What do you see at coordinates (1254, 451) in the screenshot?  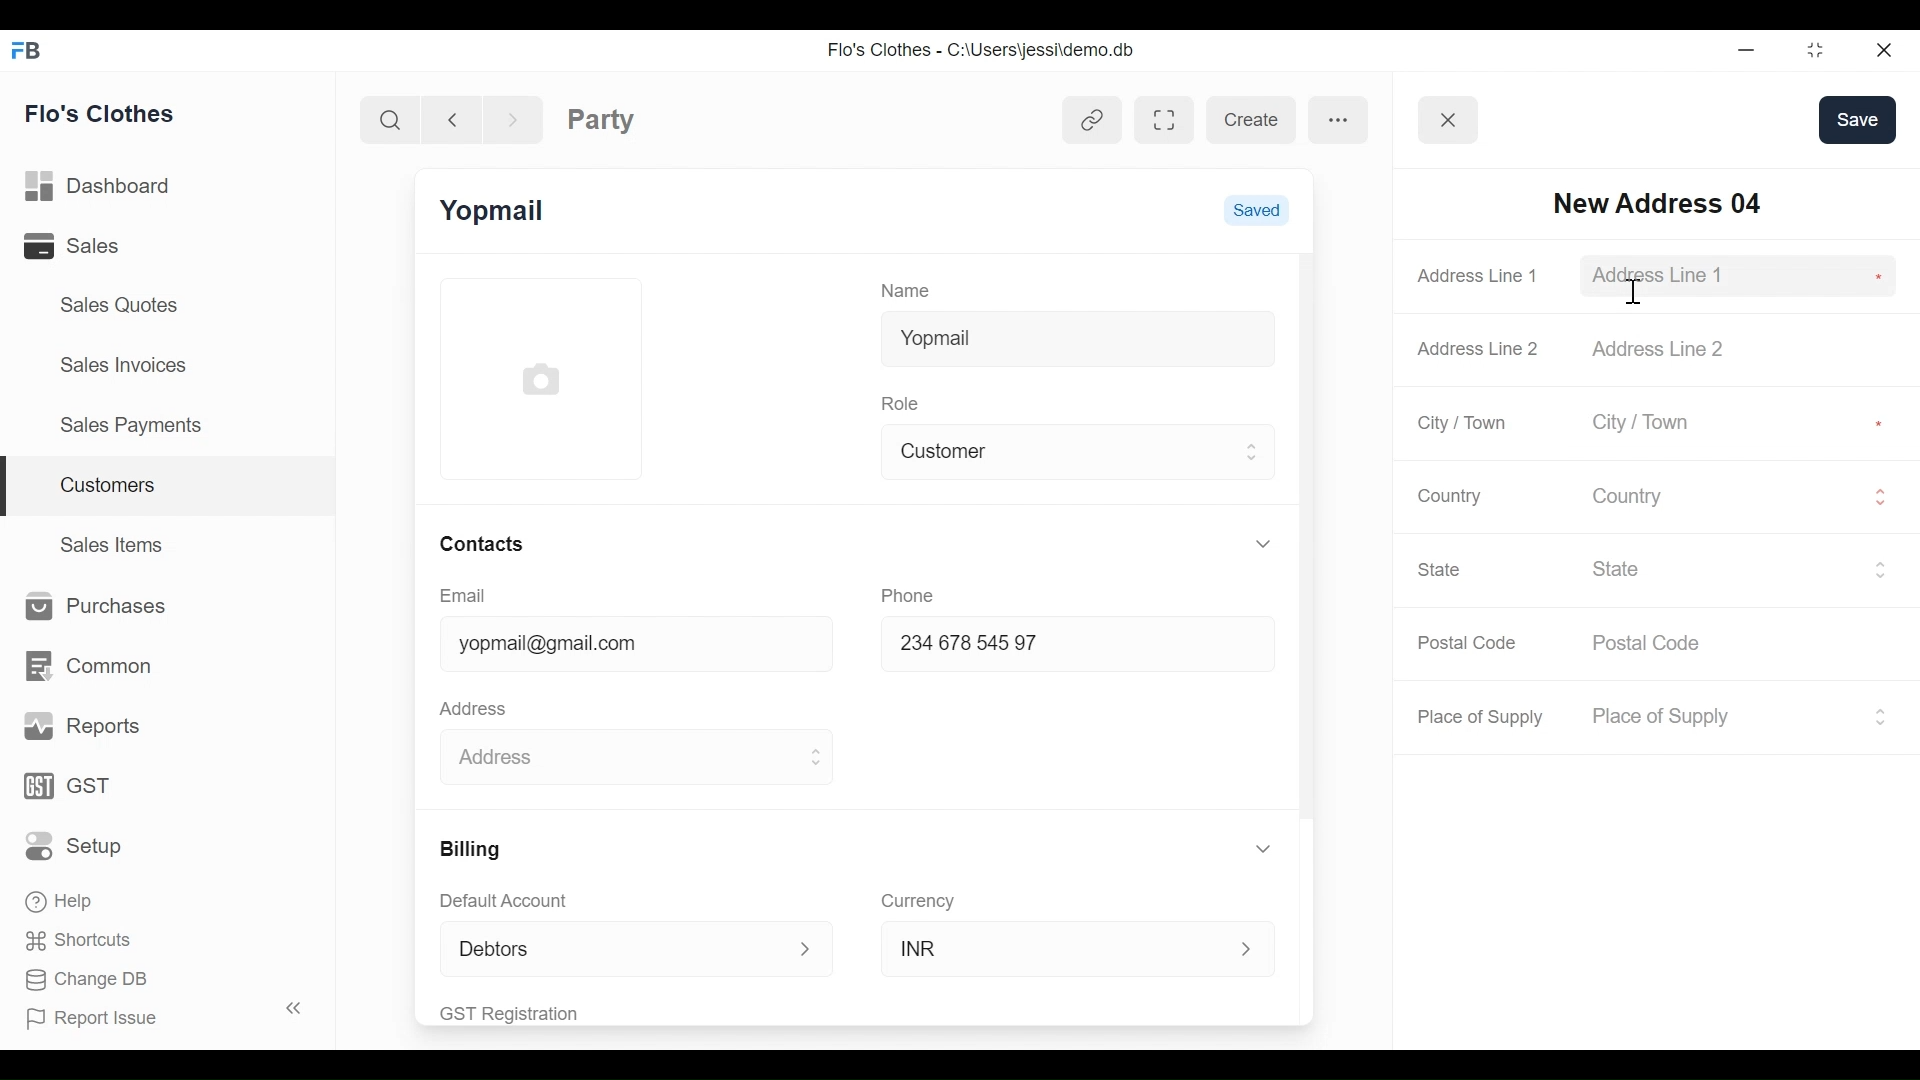 I see `Expand` at bounding box center [1254, 451].